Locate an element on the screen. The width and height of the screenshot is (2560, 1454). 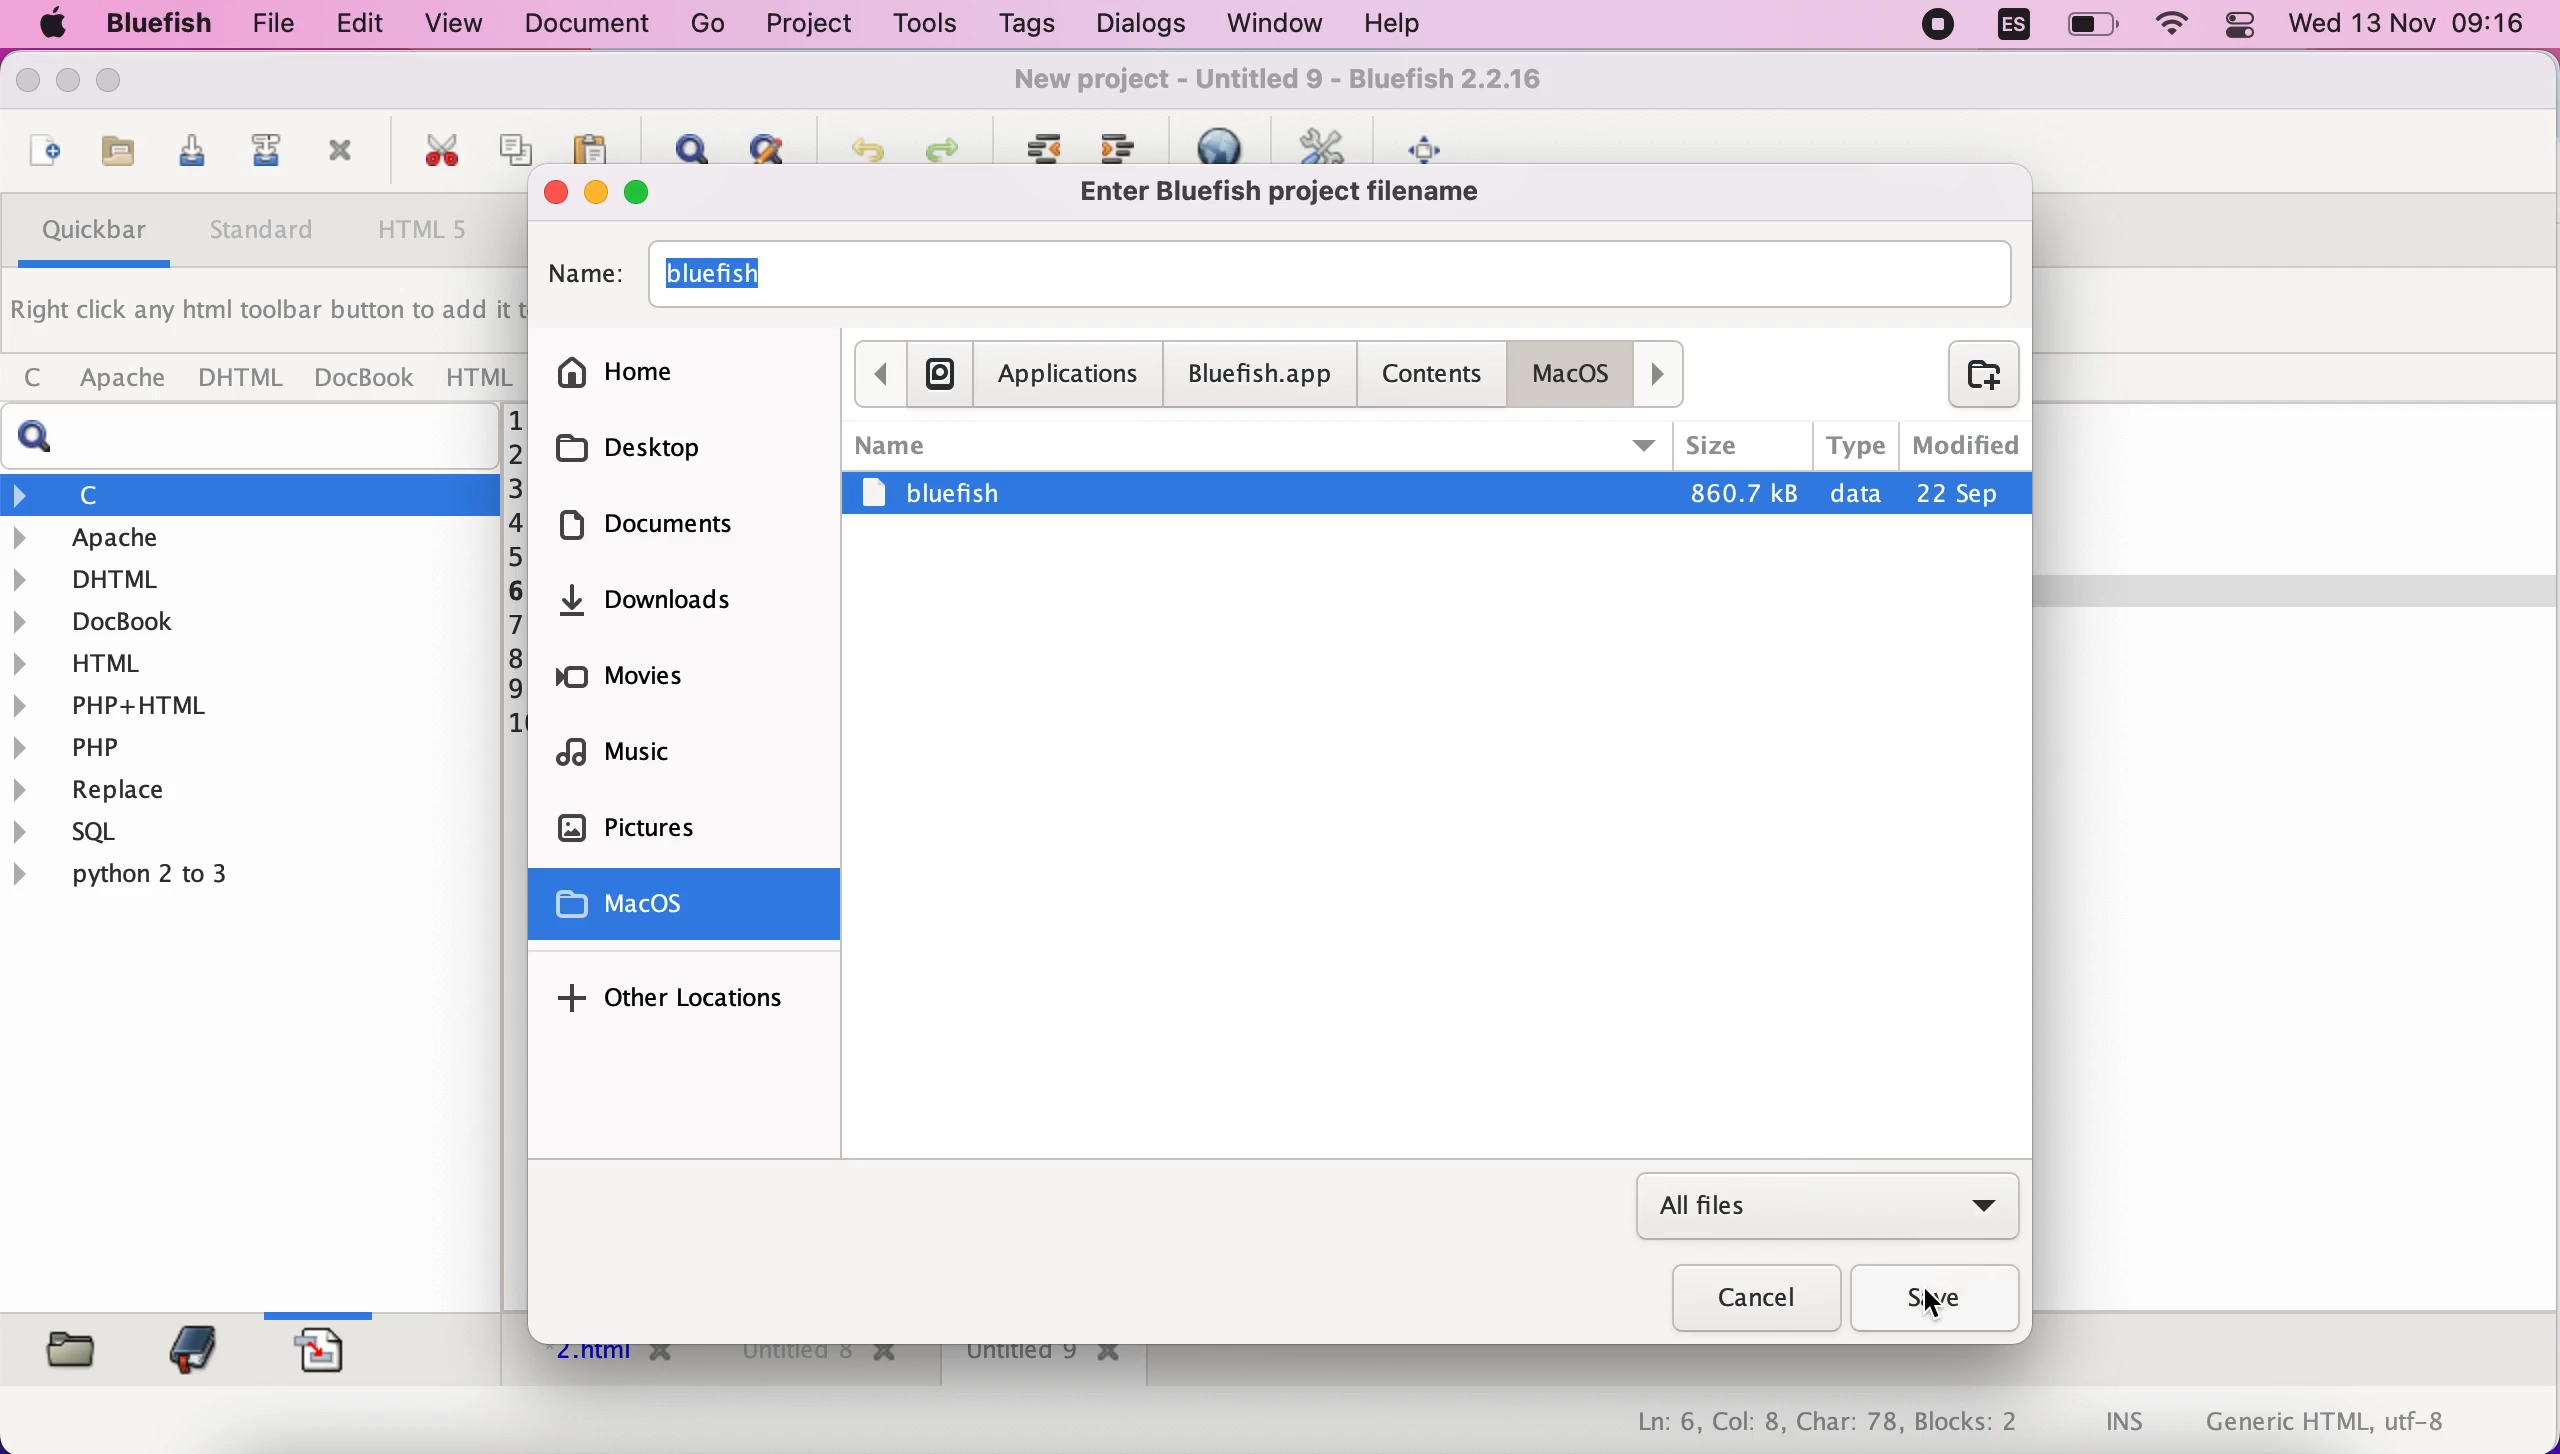
search apps is located at coordinates (939, 372).